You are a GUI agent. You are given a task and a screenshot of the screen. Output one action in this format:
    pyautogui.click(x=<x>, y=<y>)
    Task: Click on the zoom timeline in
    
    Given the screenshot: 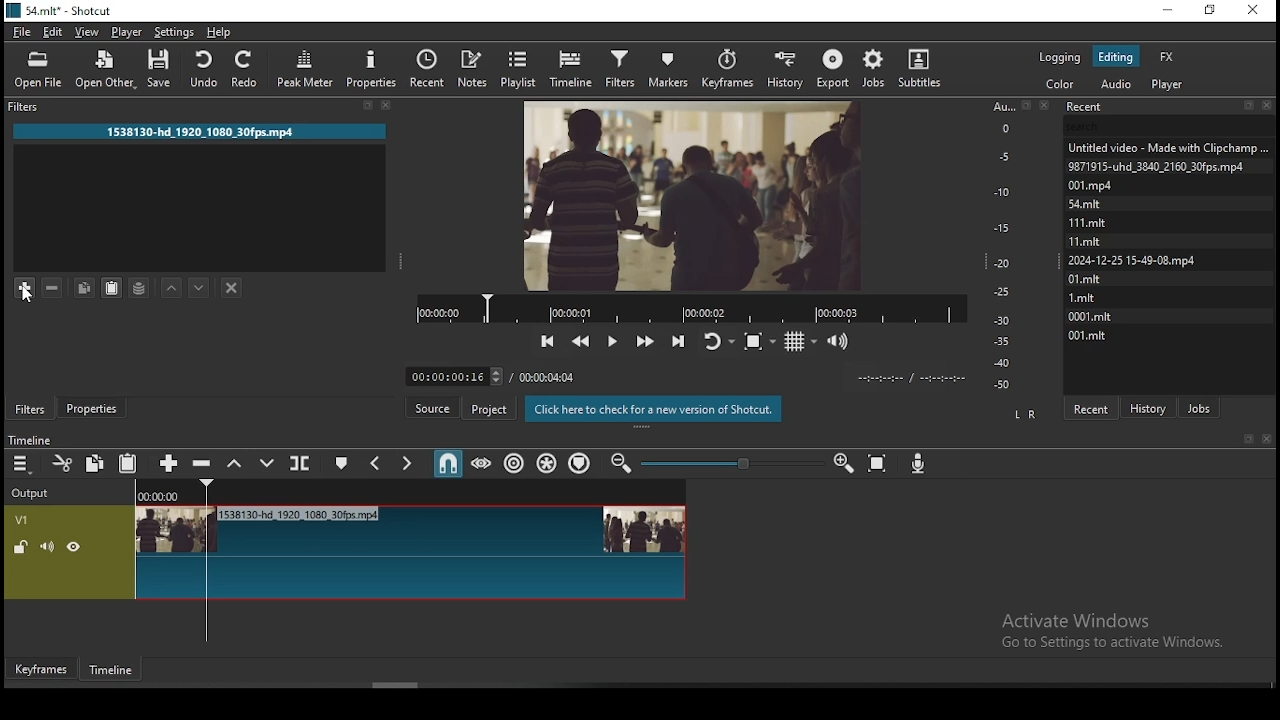 What is the action you would take?
    pyautogui.click(x=622, y=462)
    